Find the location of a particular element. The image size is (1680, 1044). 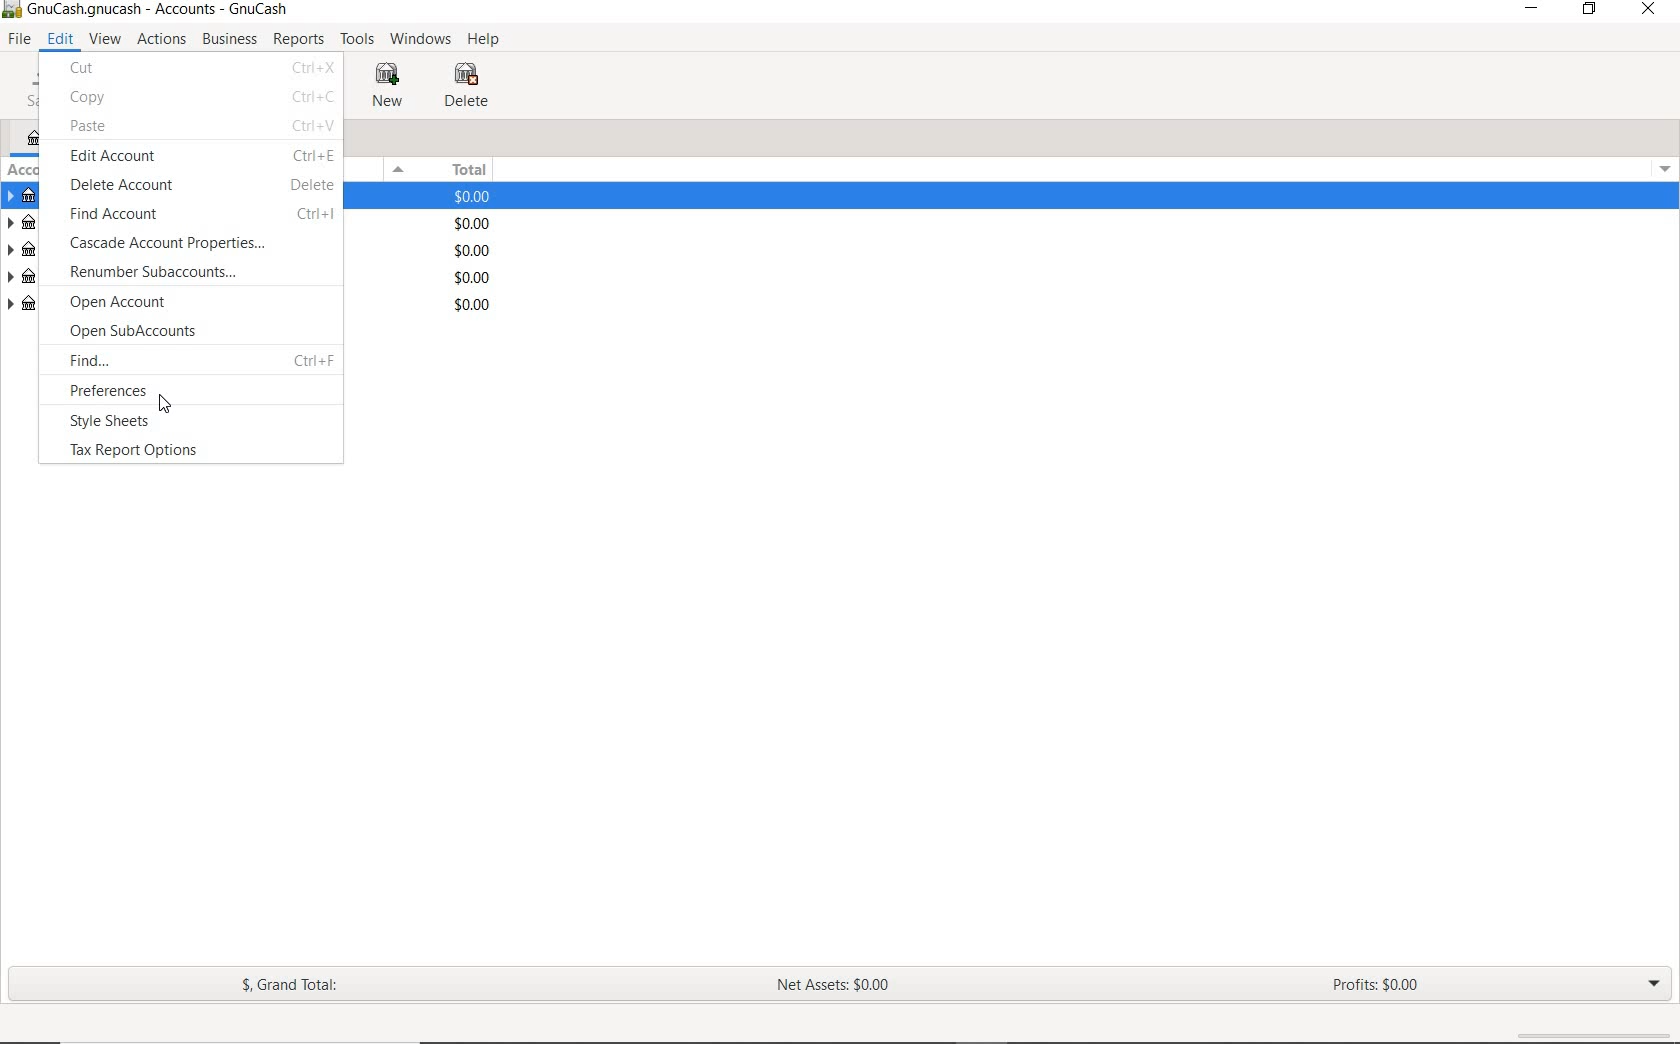

EDIT is located at coordinates (59, 40).